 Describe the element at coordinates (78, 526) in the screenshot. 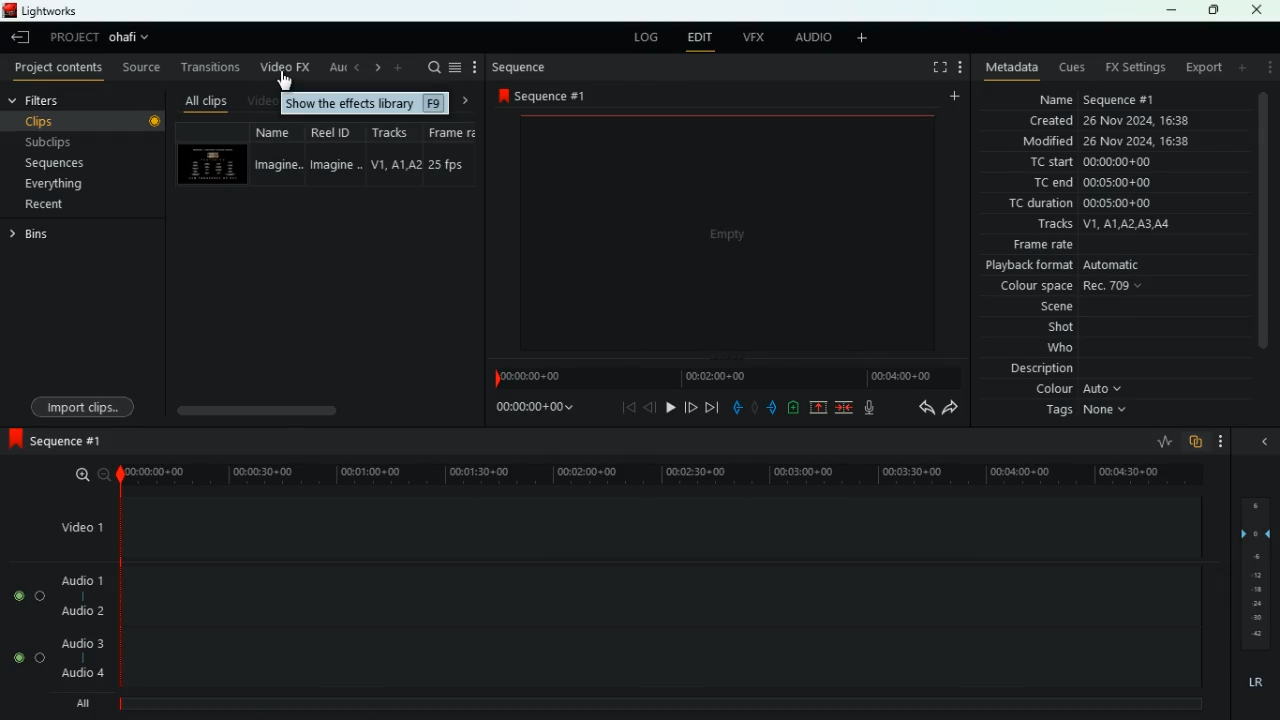

I see `video 1` at that location.